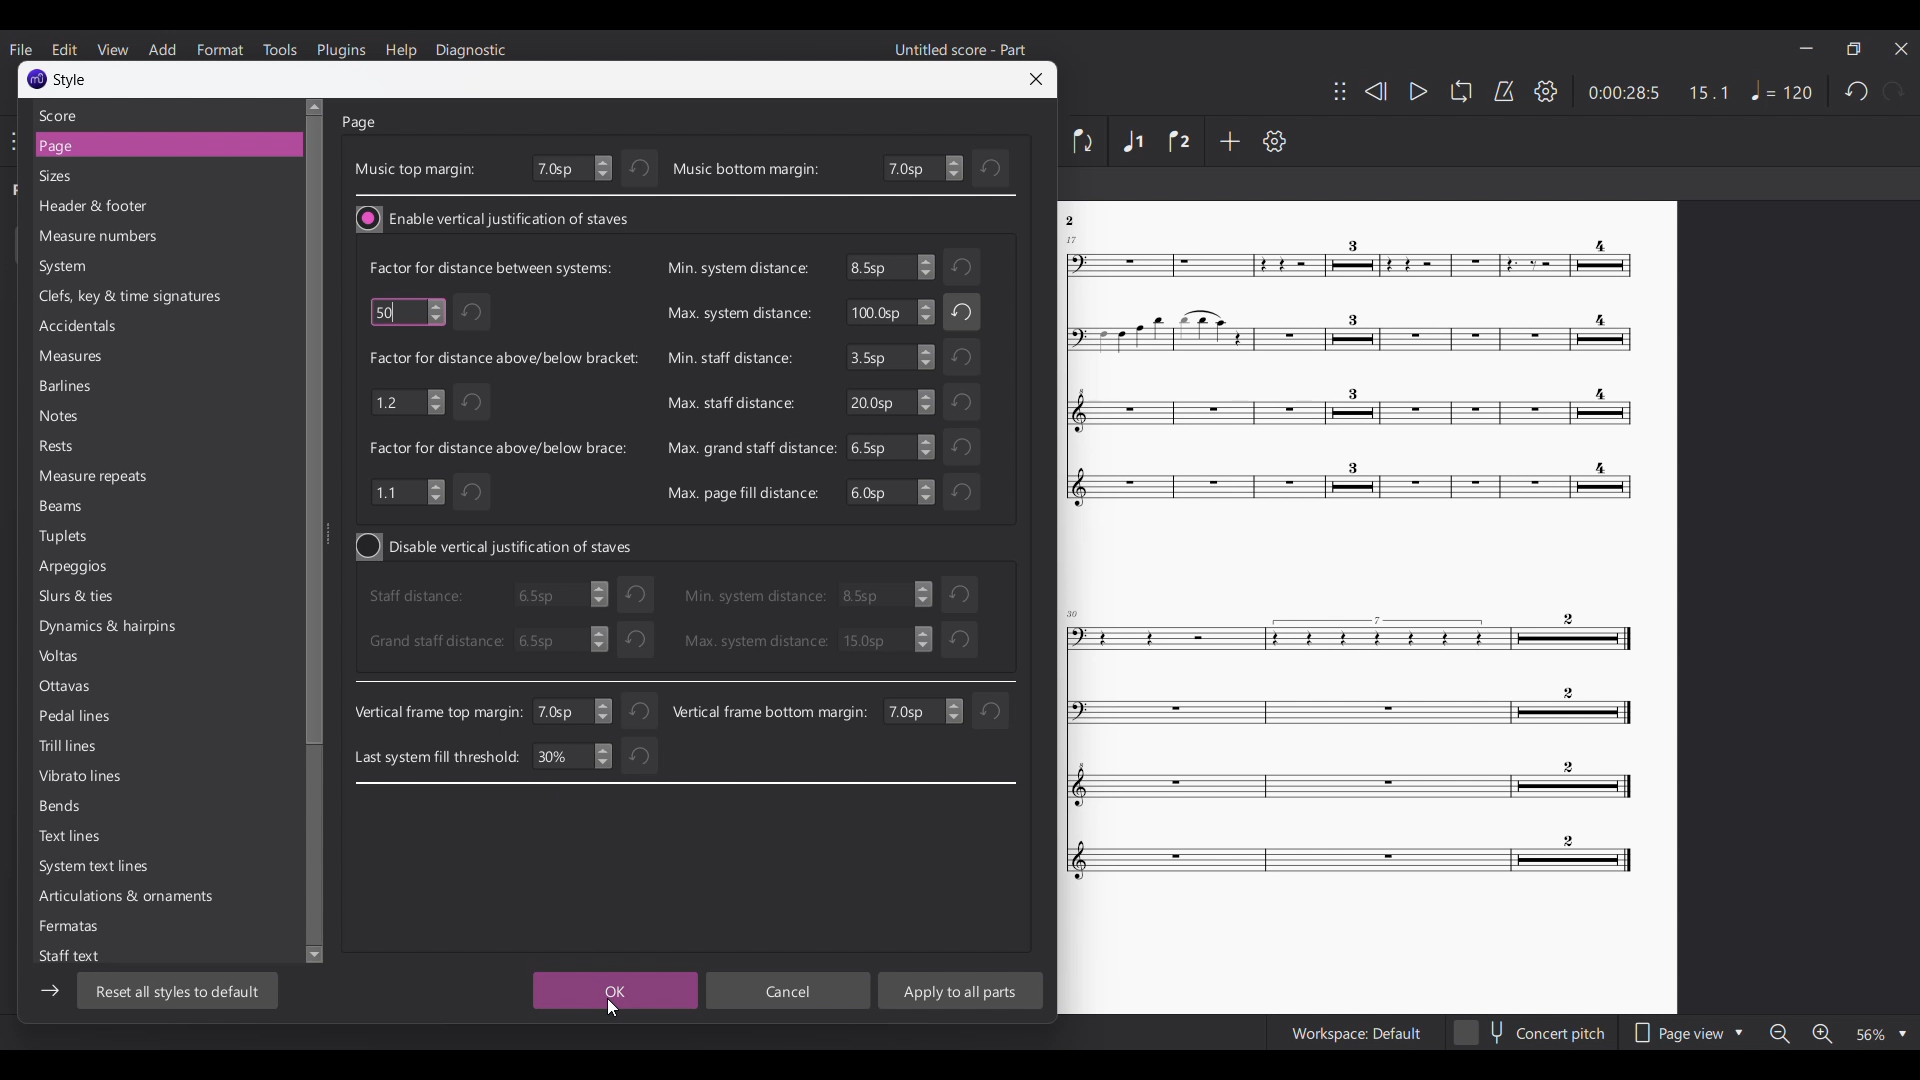 The height and width of the screenshot is (1080, 1920). What do you see at coordinates (104, 659) in the screenshot?
I see `Volts` at bounding box center [104, 659].